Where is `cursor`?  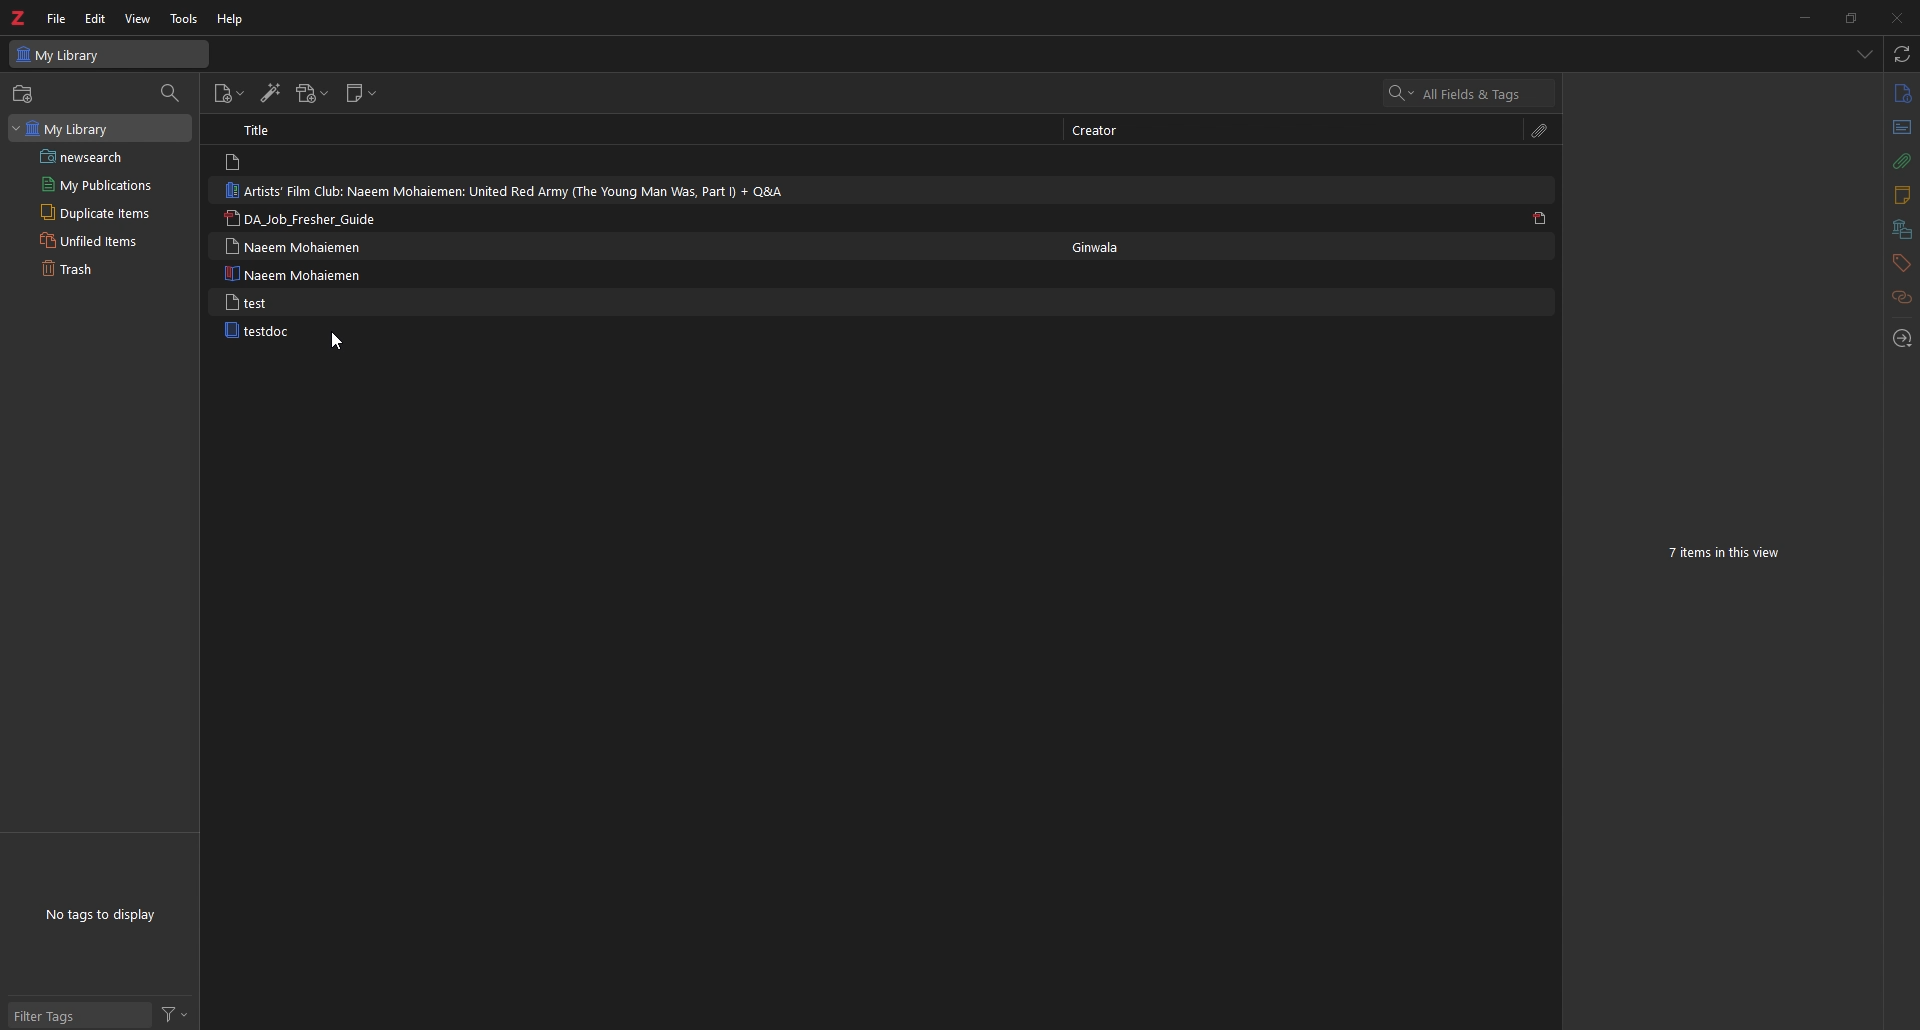 cursor is located at coordinates (338, 342).